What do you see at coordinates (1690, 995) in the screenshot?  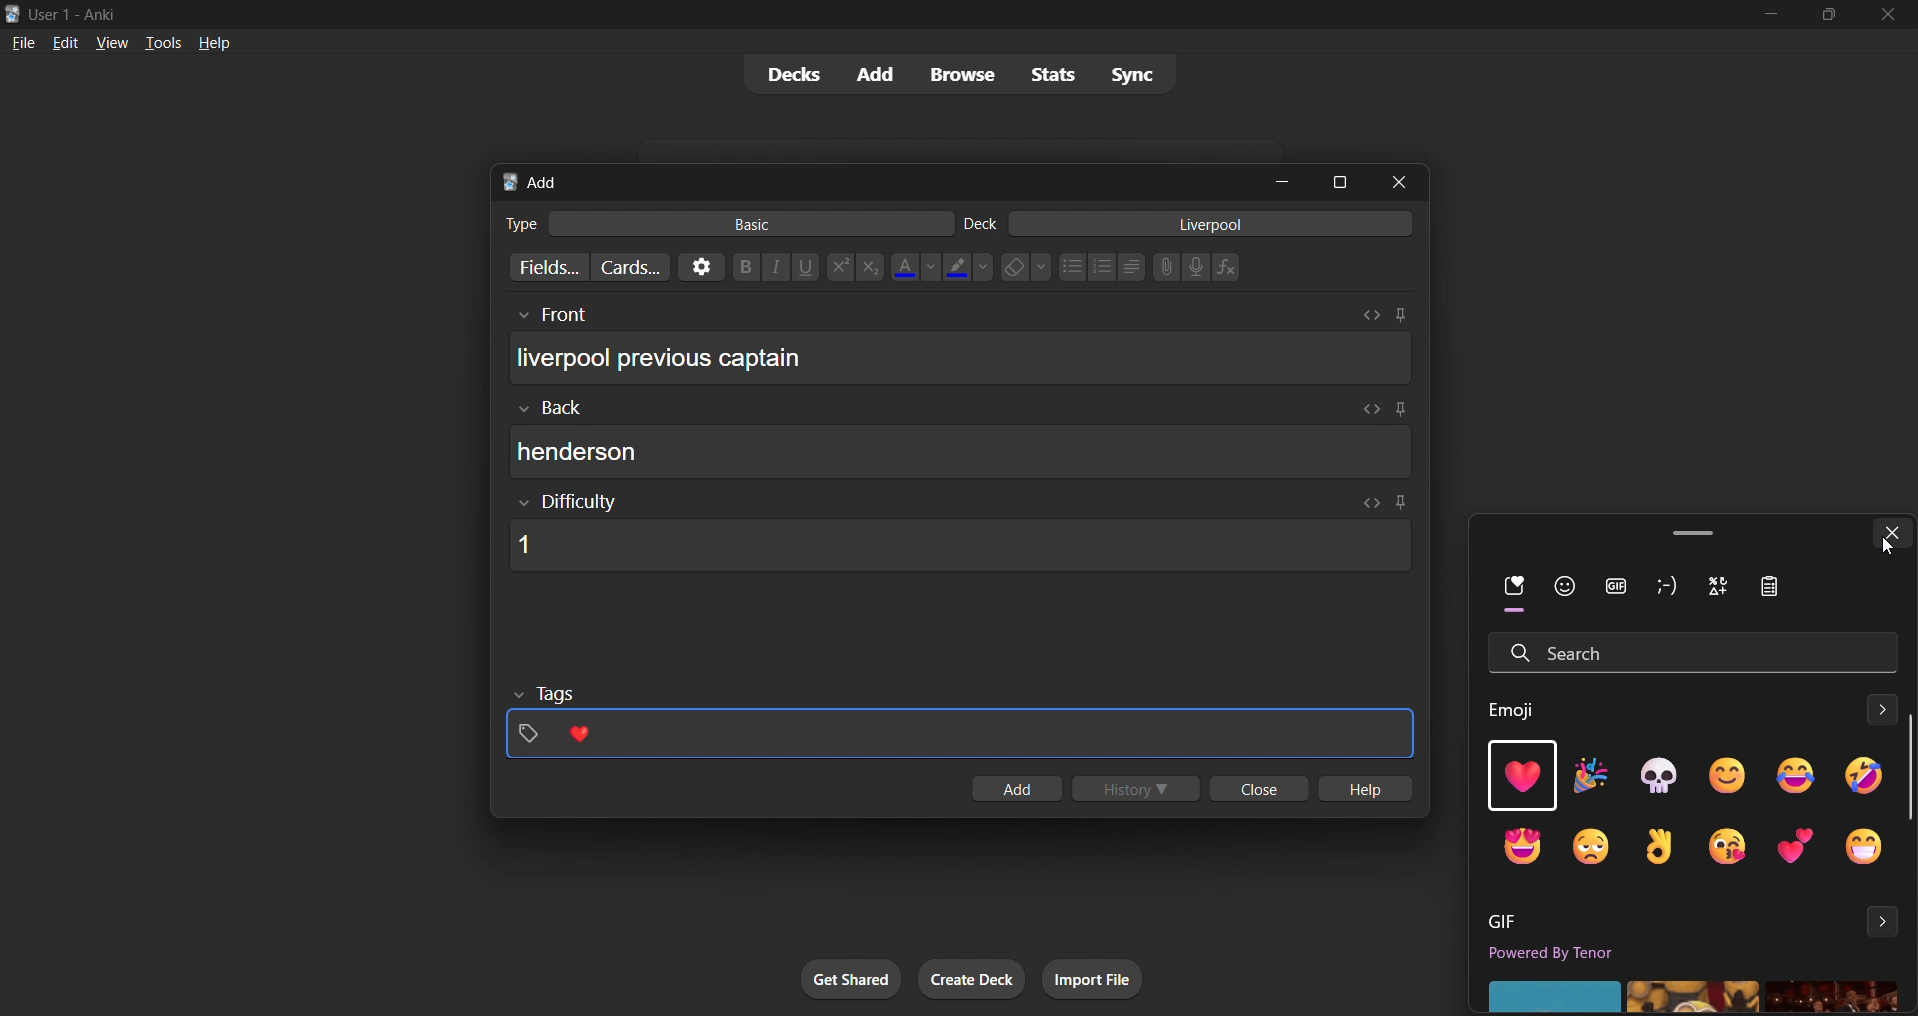 I see `gifs'` at bounding box center [1690, 995].